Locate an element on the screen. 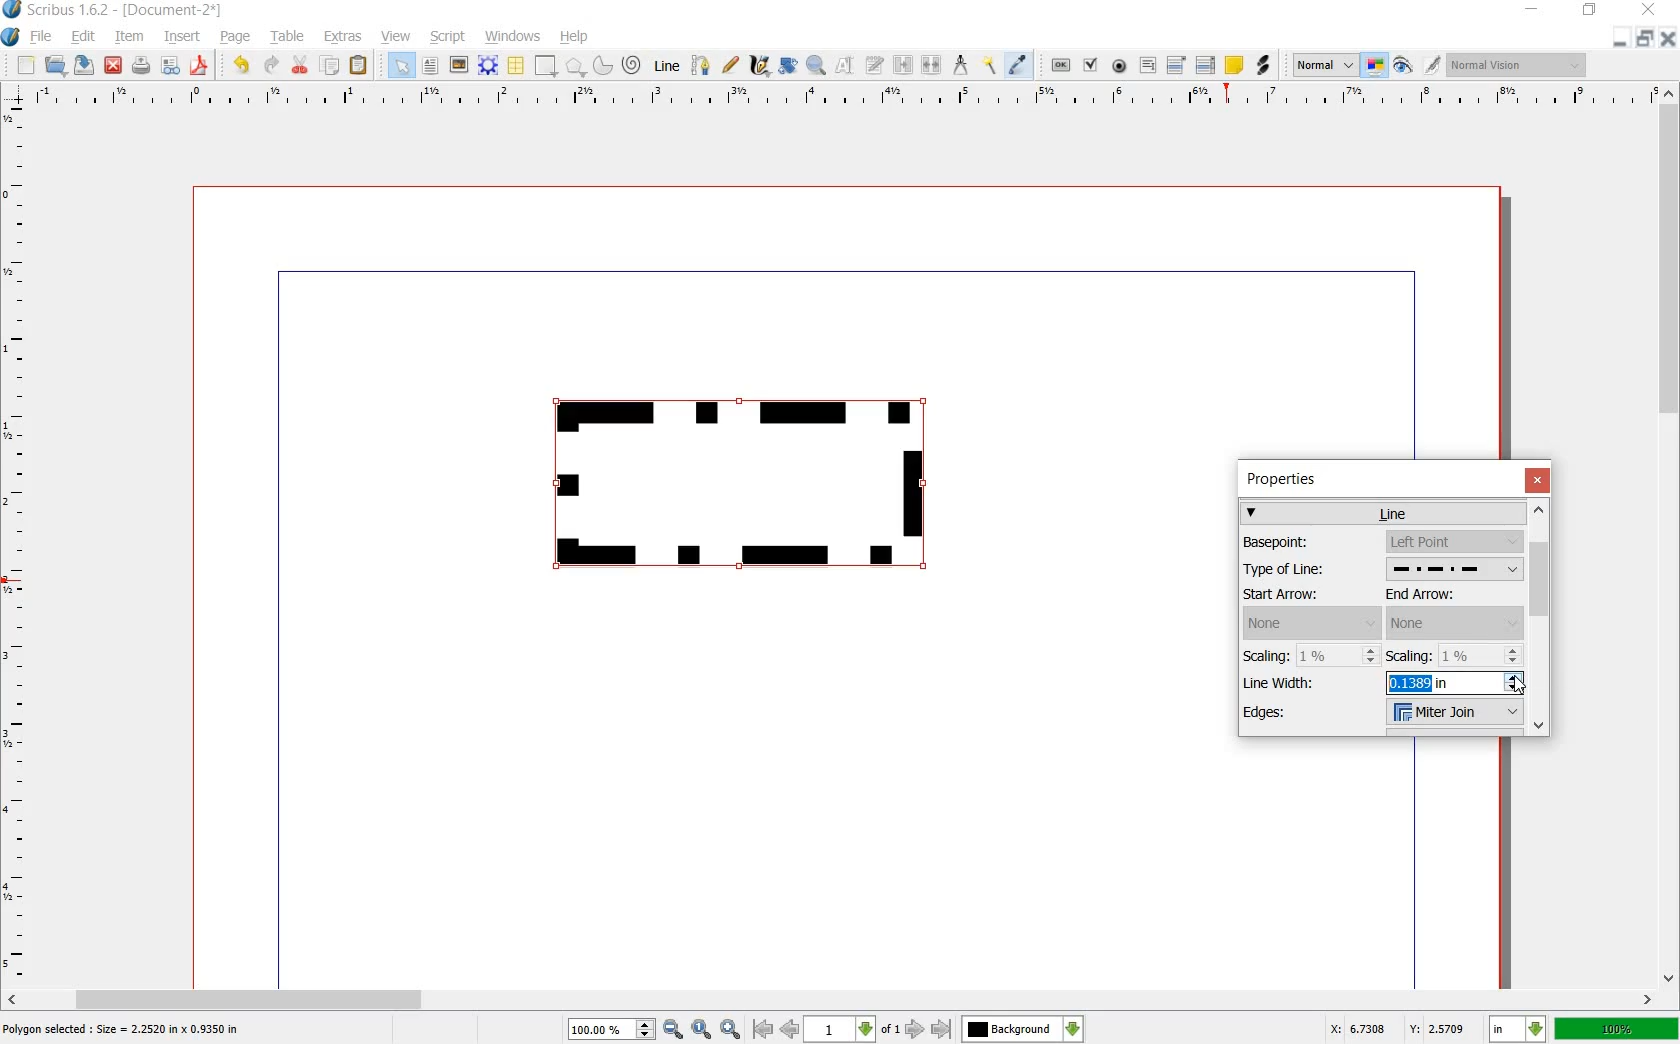 The height and width of the screenshot is (1044, 1680). SHAPE is located at coordinates (545, 65).